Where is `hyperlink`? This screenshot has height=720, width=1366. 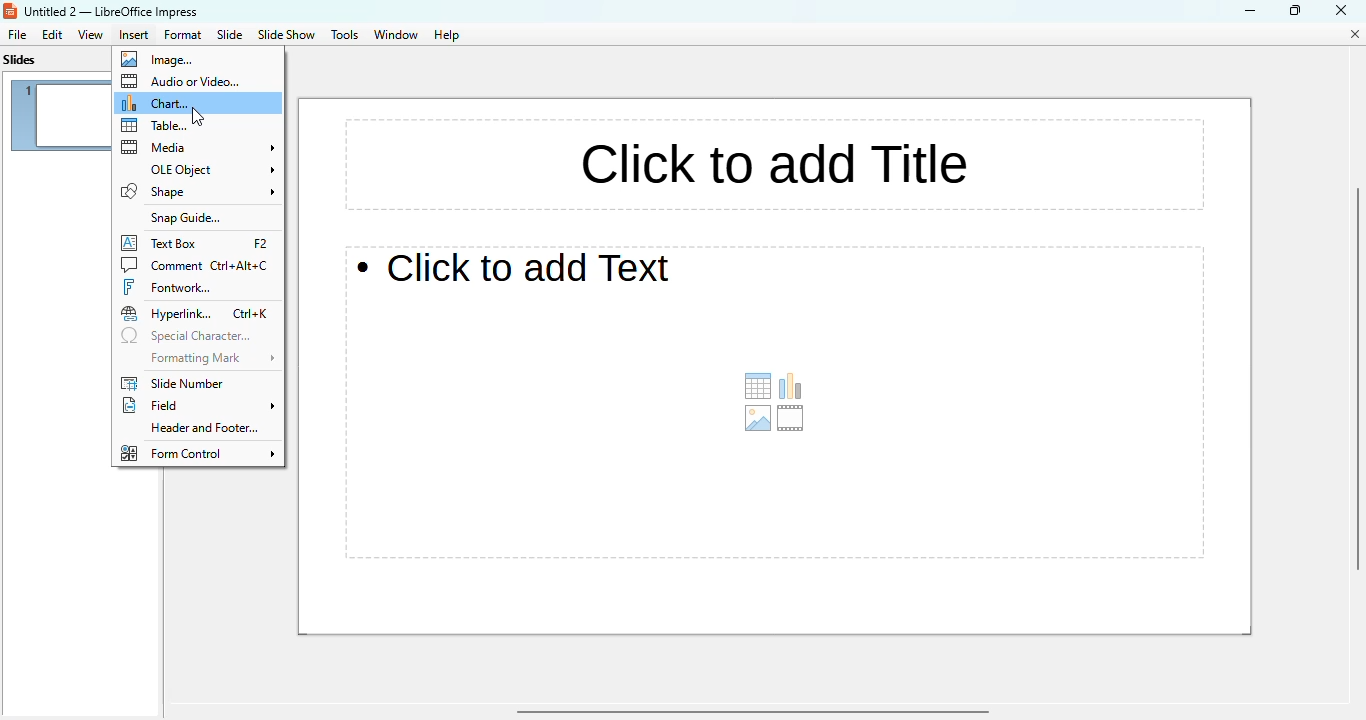
hyperlink is located at coordinates (169, 313).